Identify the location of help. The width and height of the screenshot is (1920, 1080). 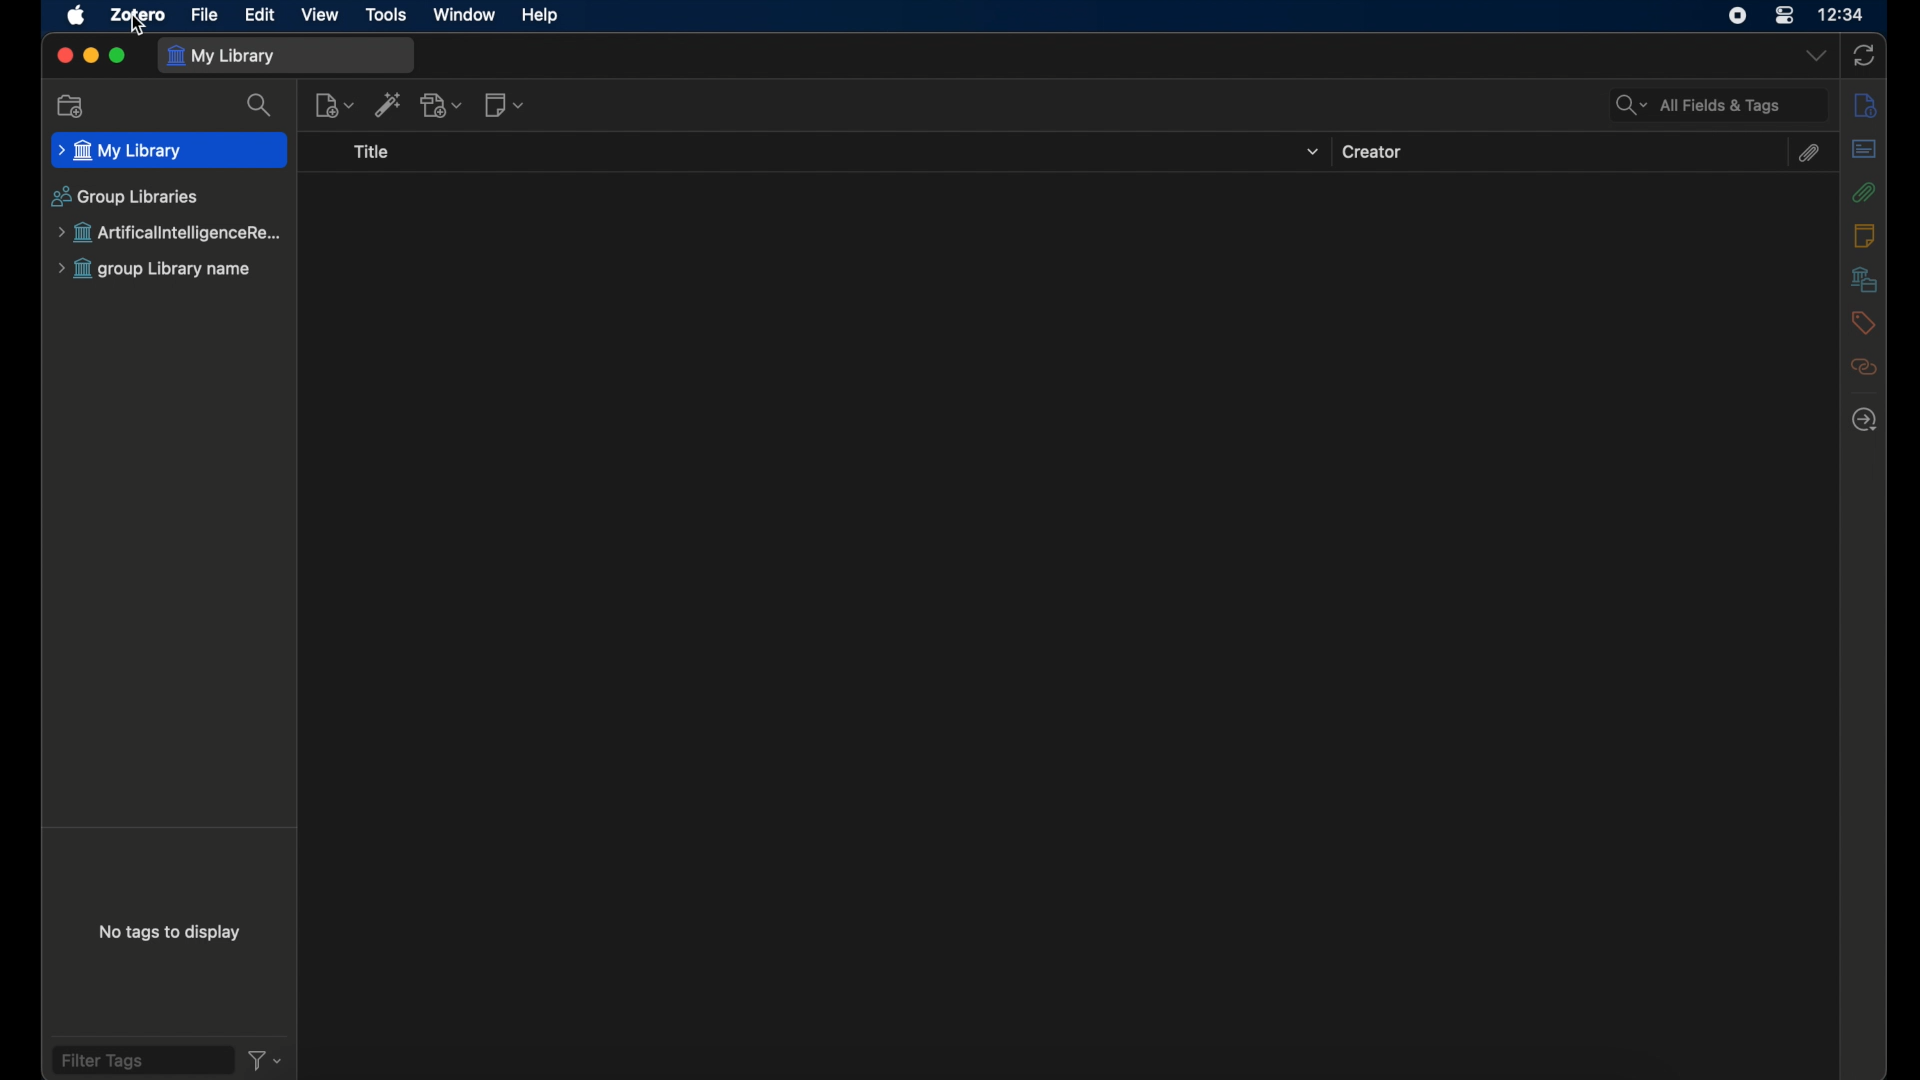
(542, 16).